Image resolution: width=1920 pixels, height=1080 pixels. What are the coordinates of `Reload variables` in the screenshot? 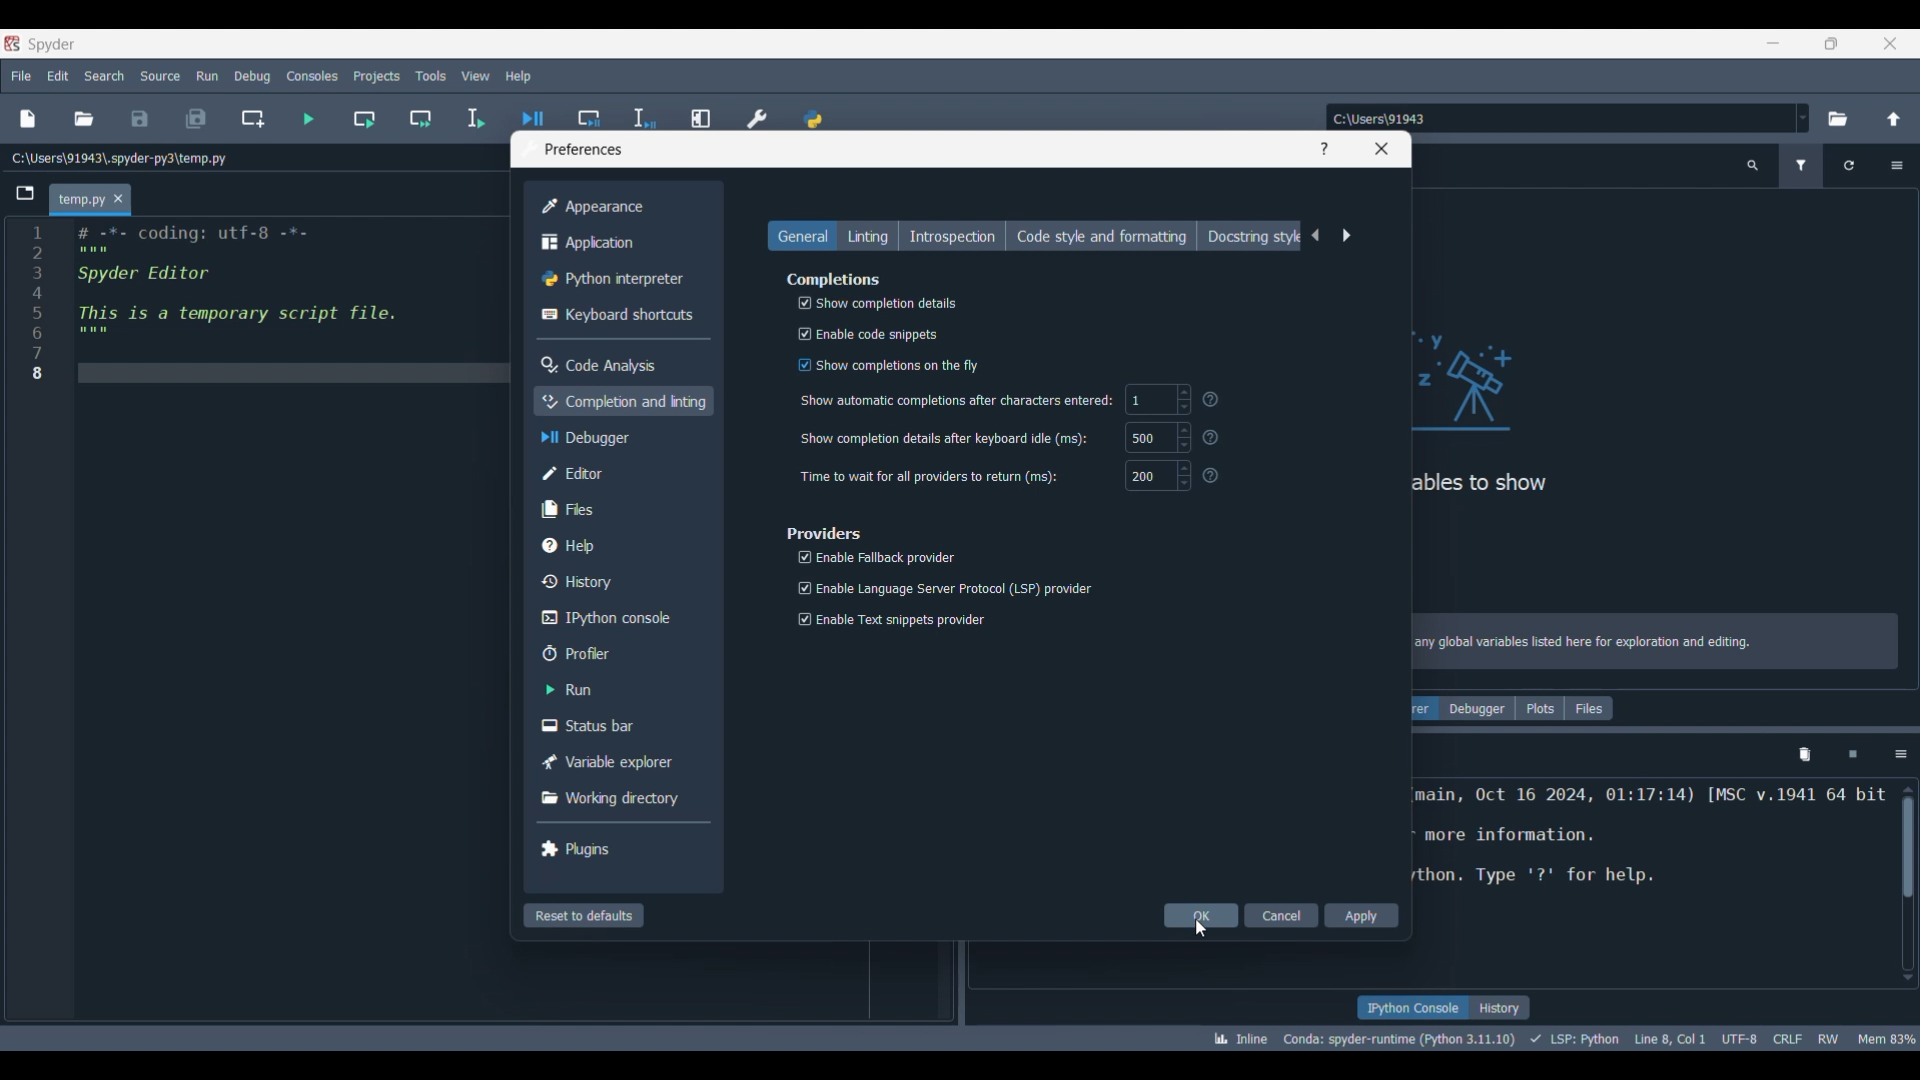 It's located at (1848, 166).